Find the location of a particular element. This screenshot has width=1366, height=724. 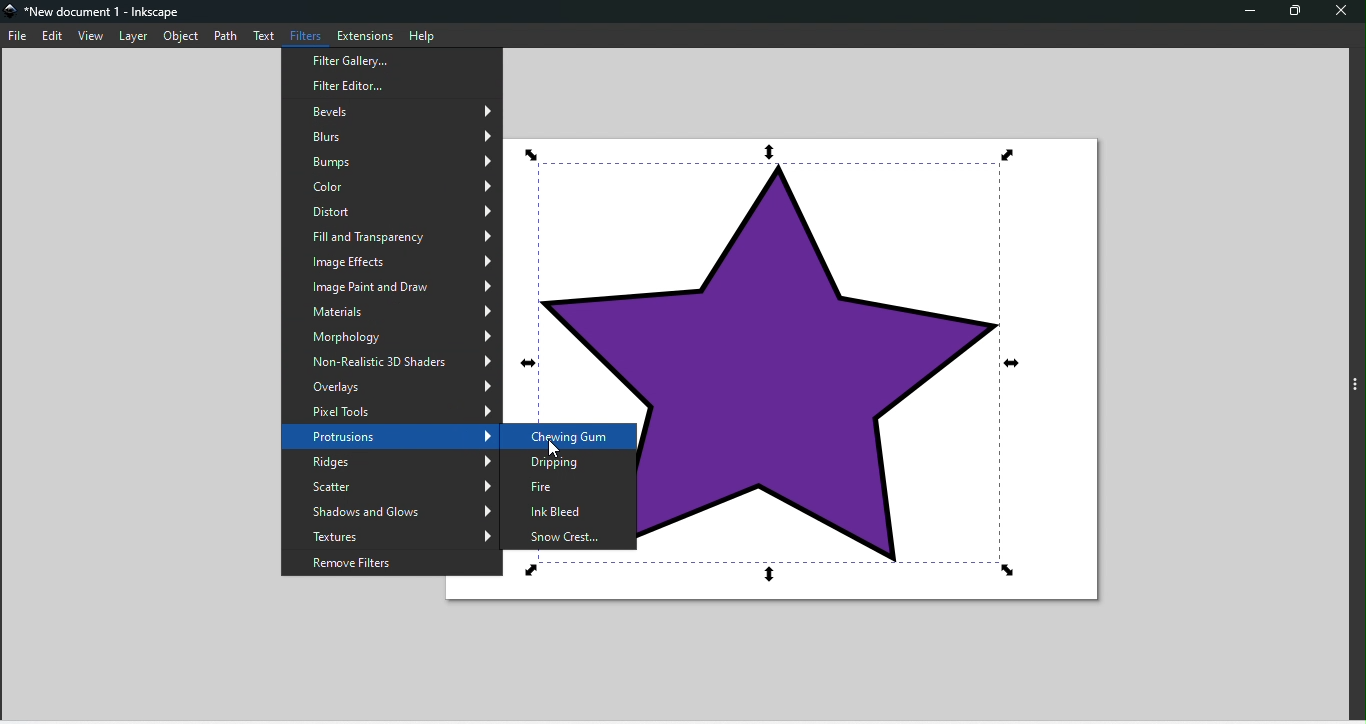

Snow Crest is located at coordinates (567, 536).